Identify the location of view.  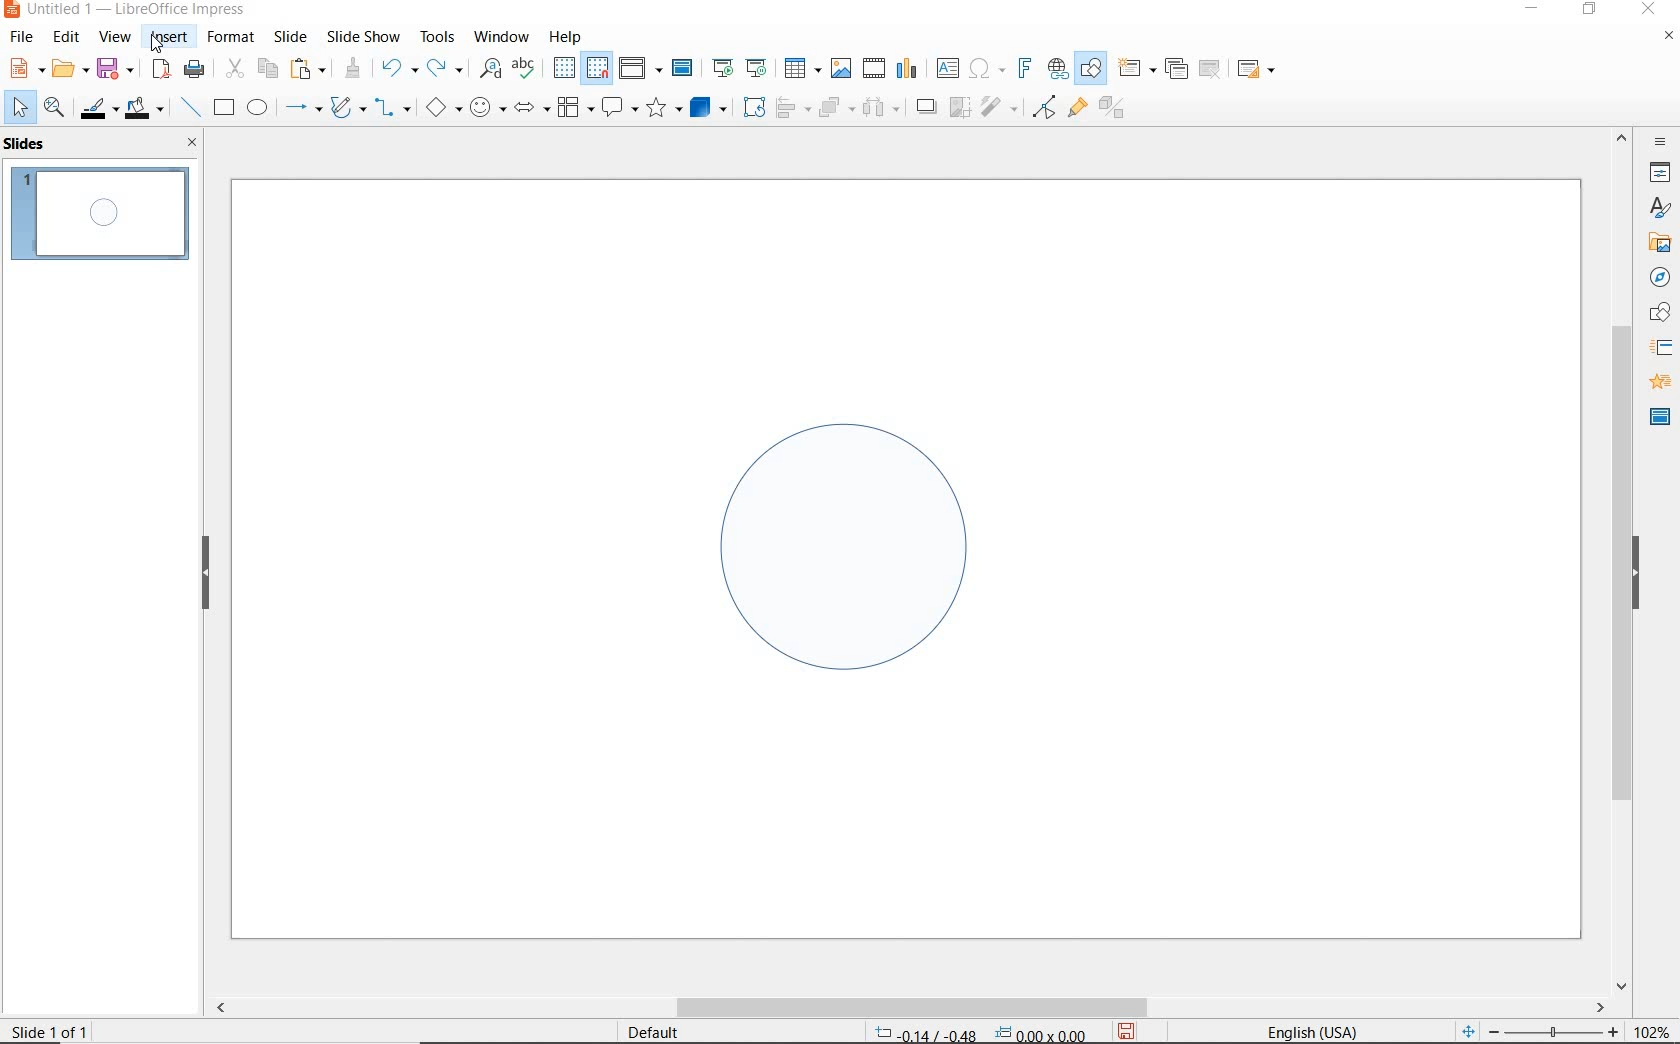
(115, 37).